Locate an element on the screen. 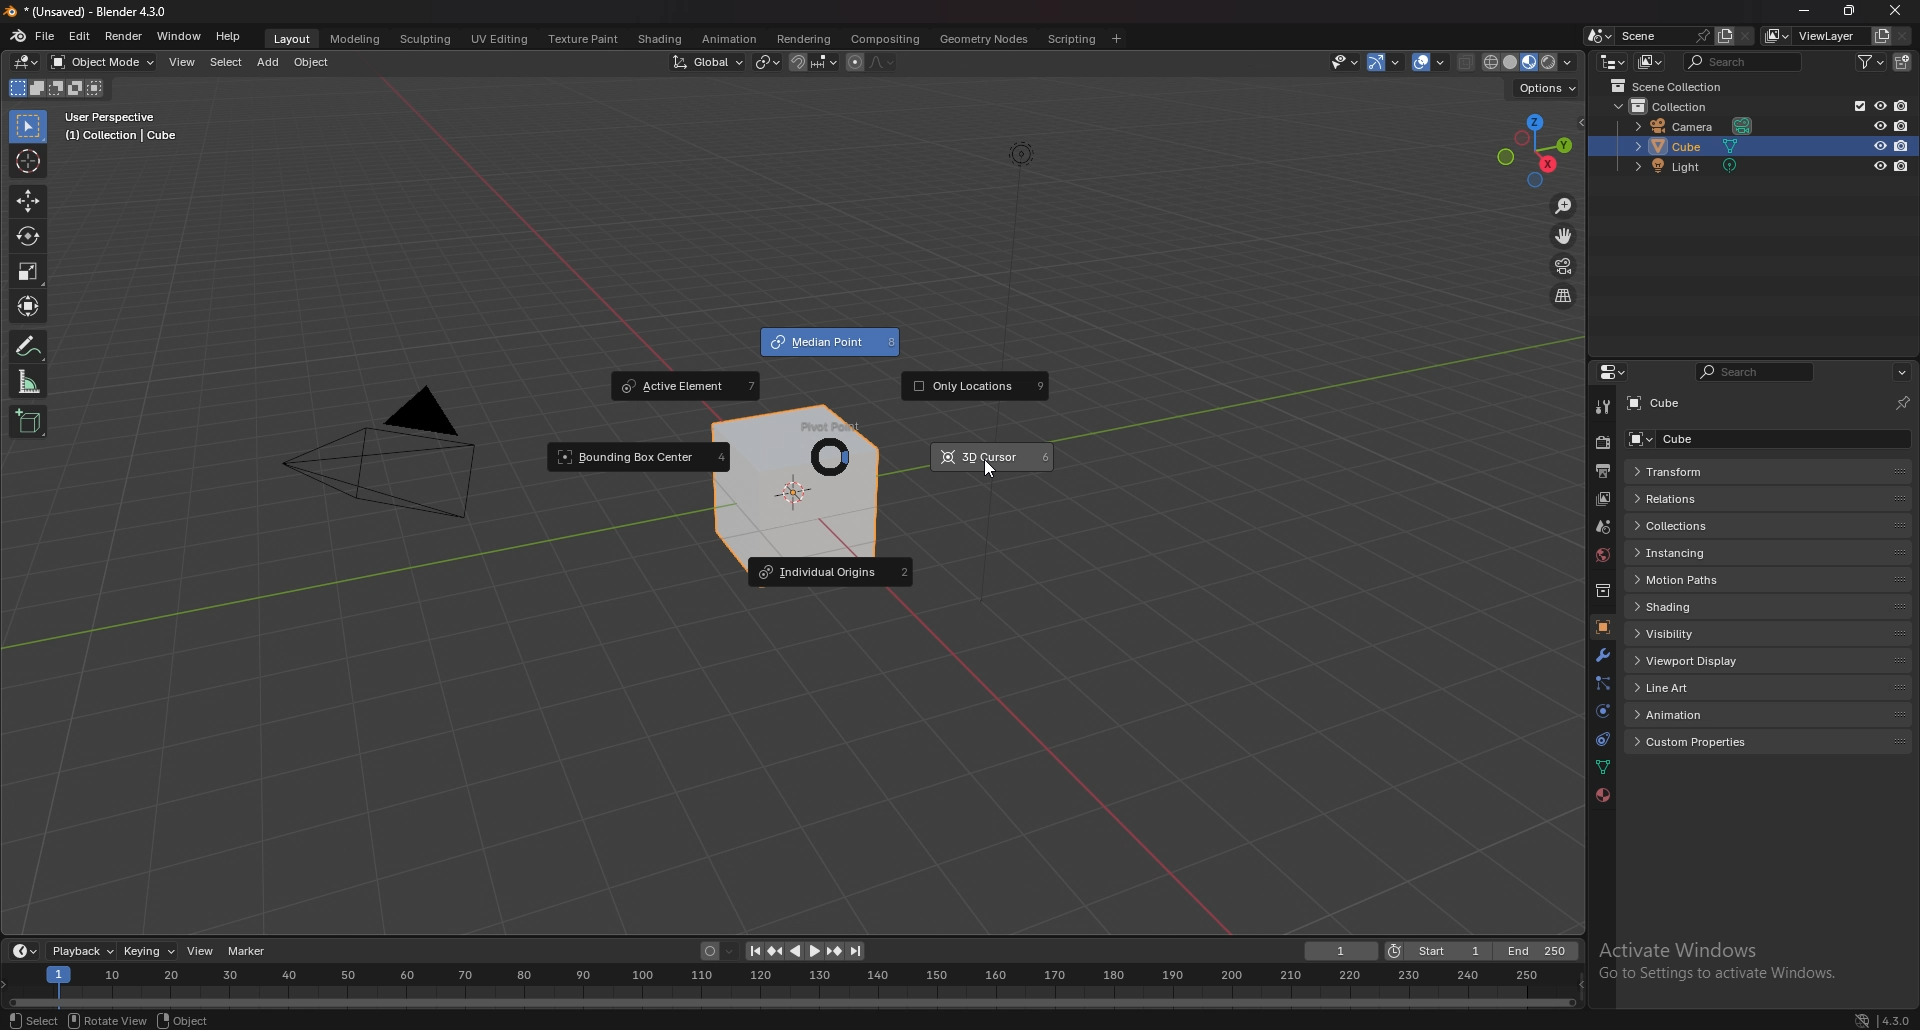  motion paths is located at coordinates (1698, 580).